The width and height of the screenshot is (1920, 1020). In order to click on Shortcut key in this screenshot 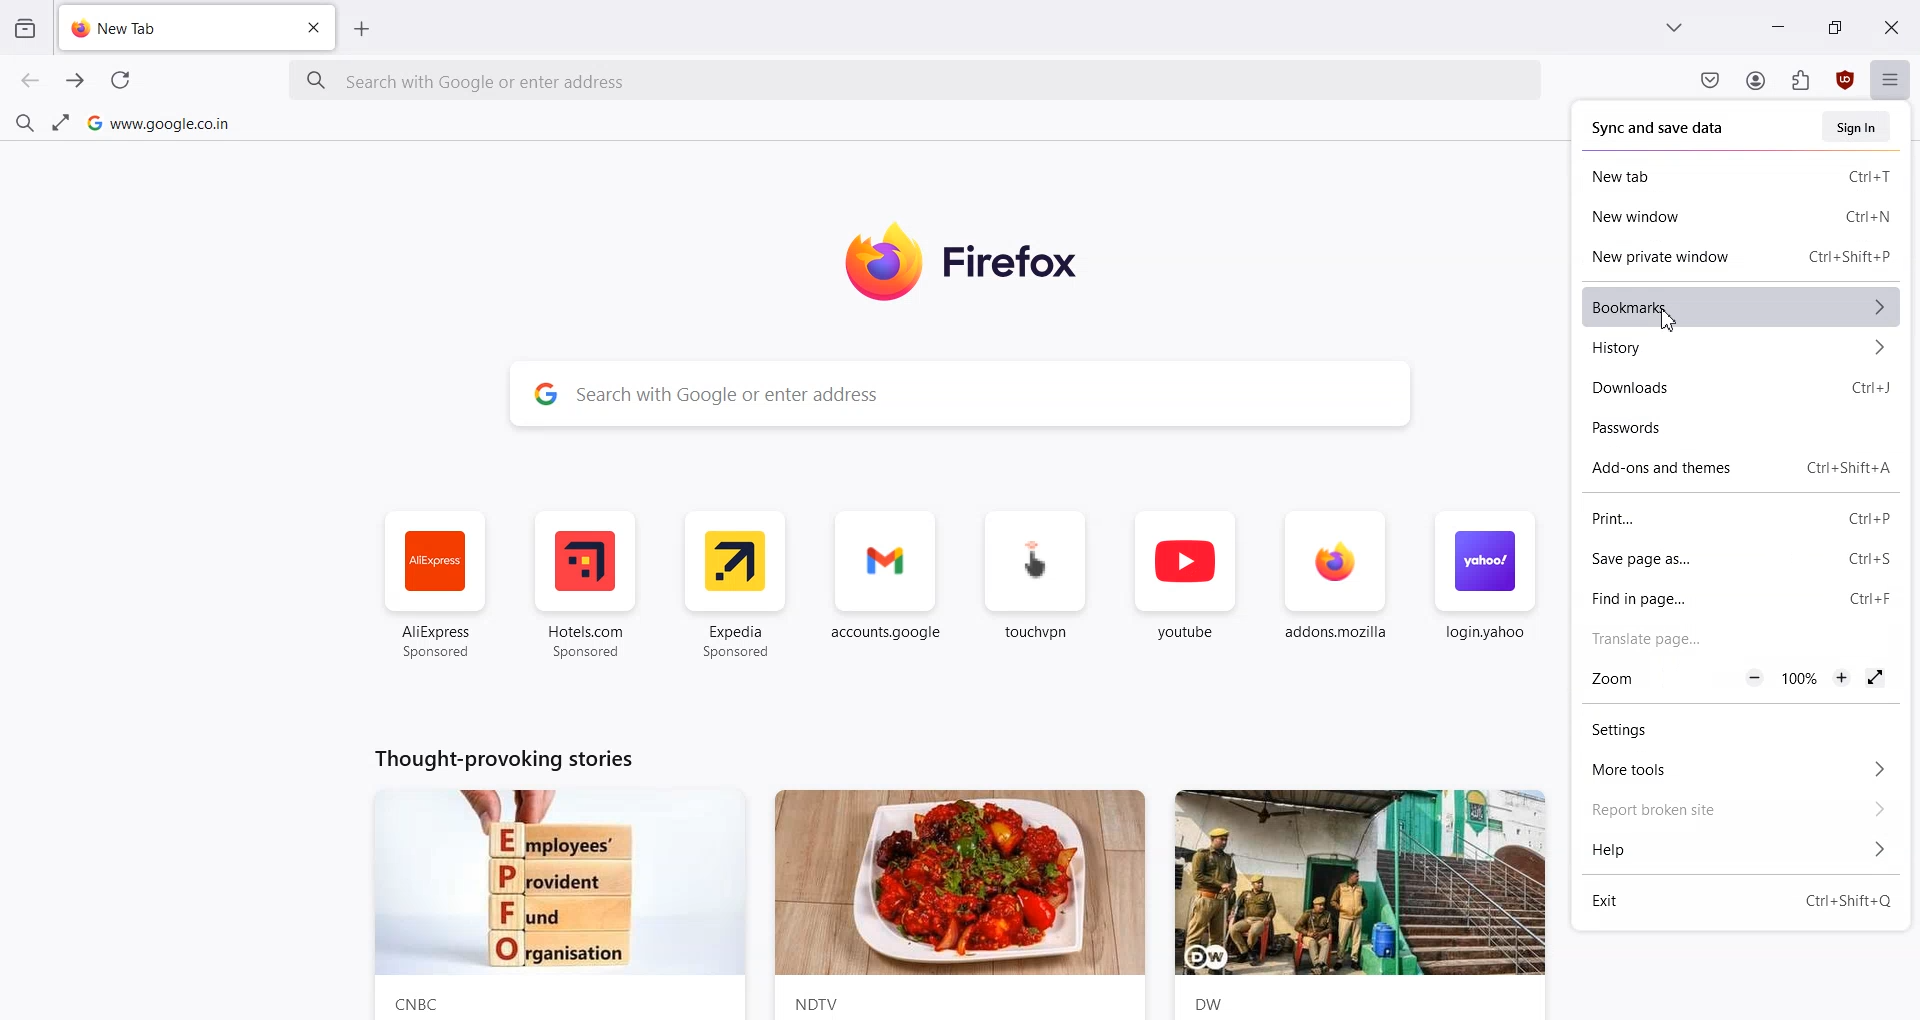, I will do `click(1871, 598)`.